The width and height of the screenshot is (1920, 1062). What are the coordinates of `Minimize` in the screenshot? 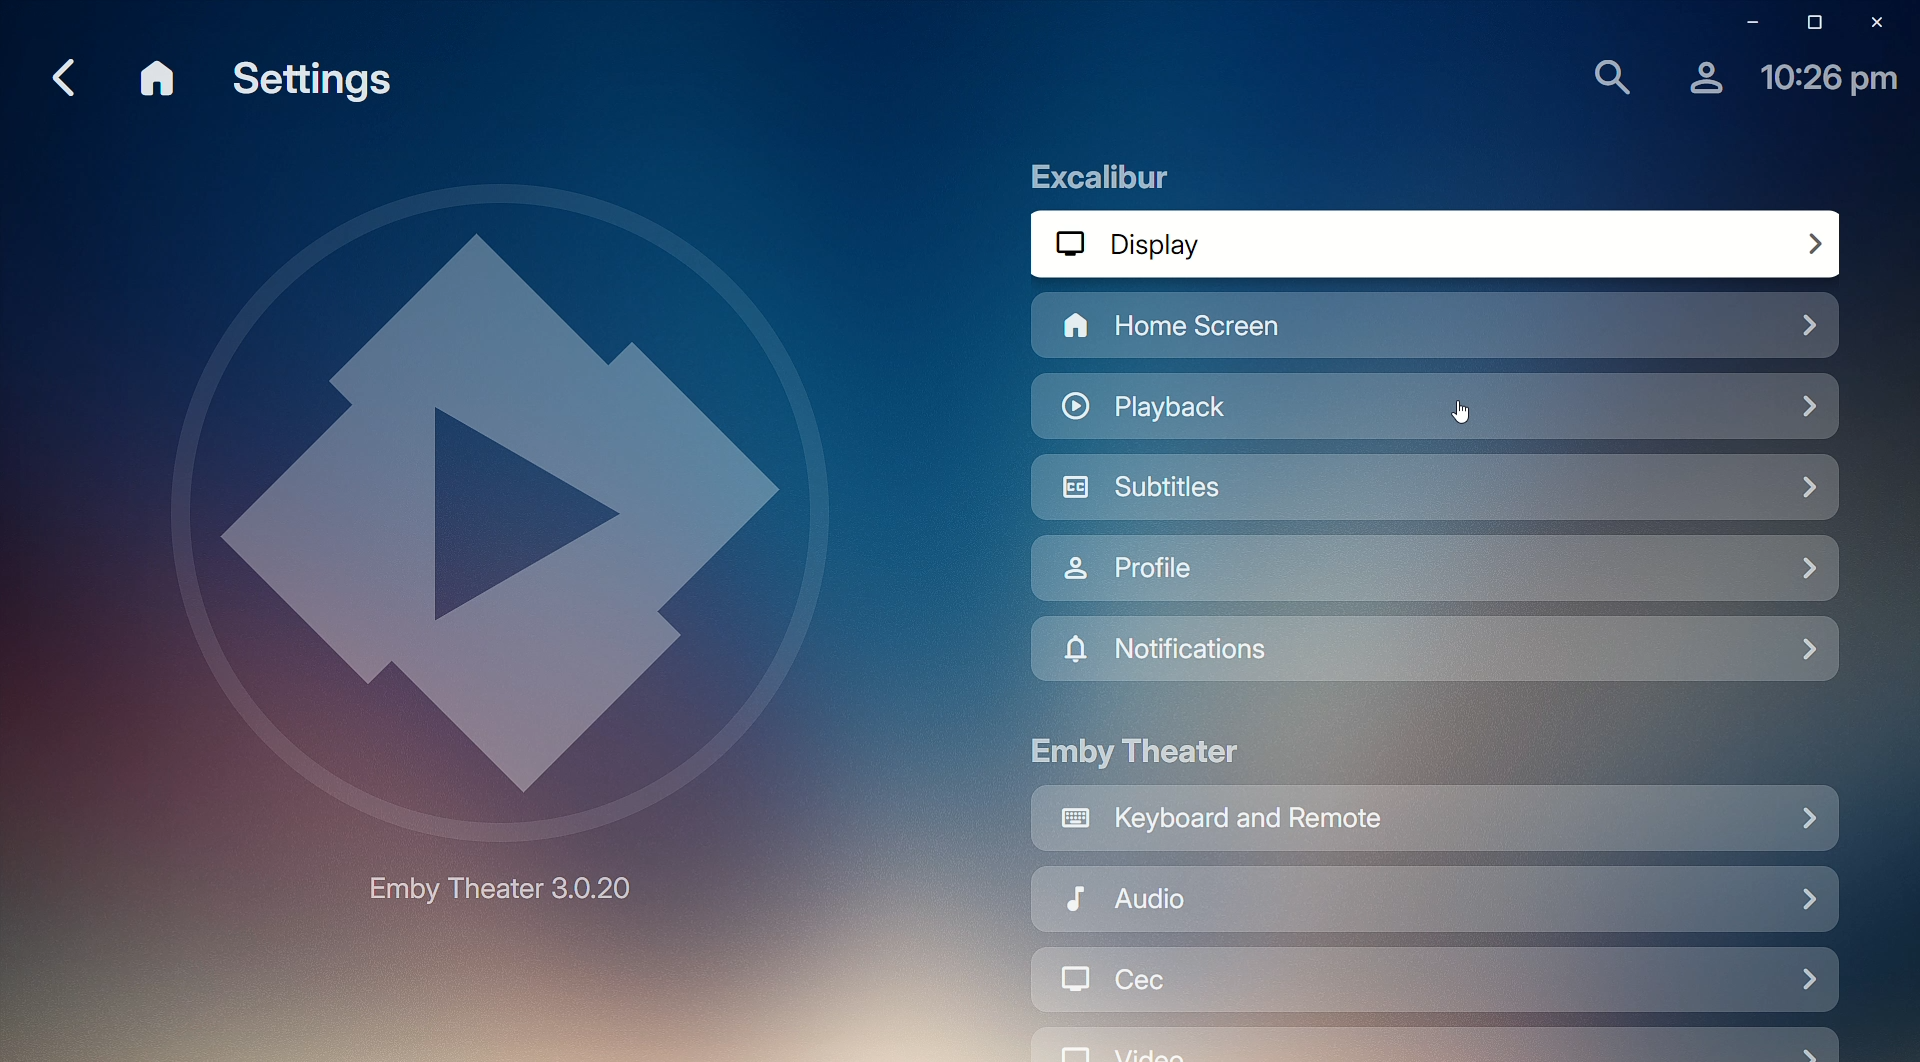 It's located at (1743, 21).